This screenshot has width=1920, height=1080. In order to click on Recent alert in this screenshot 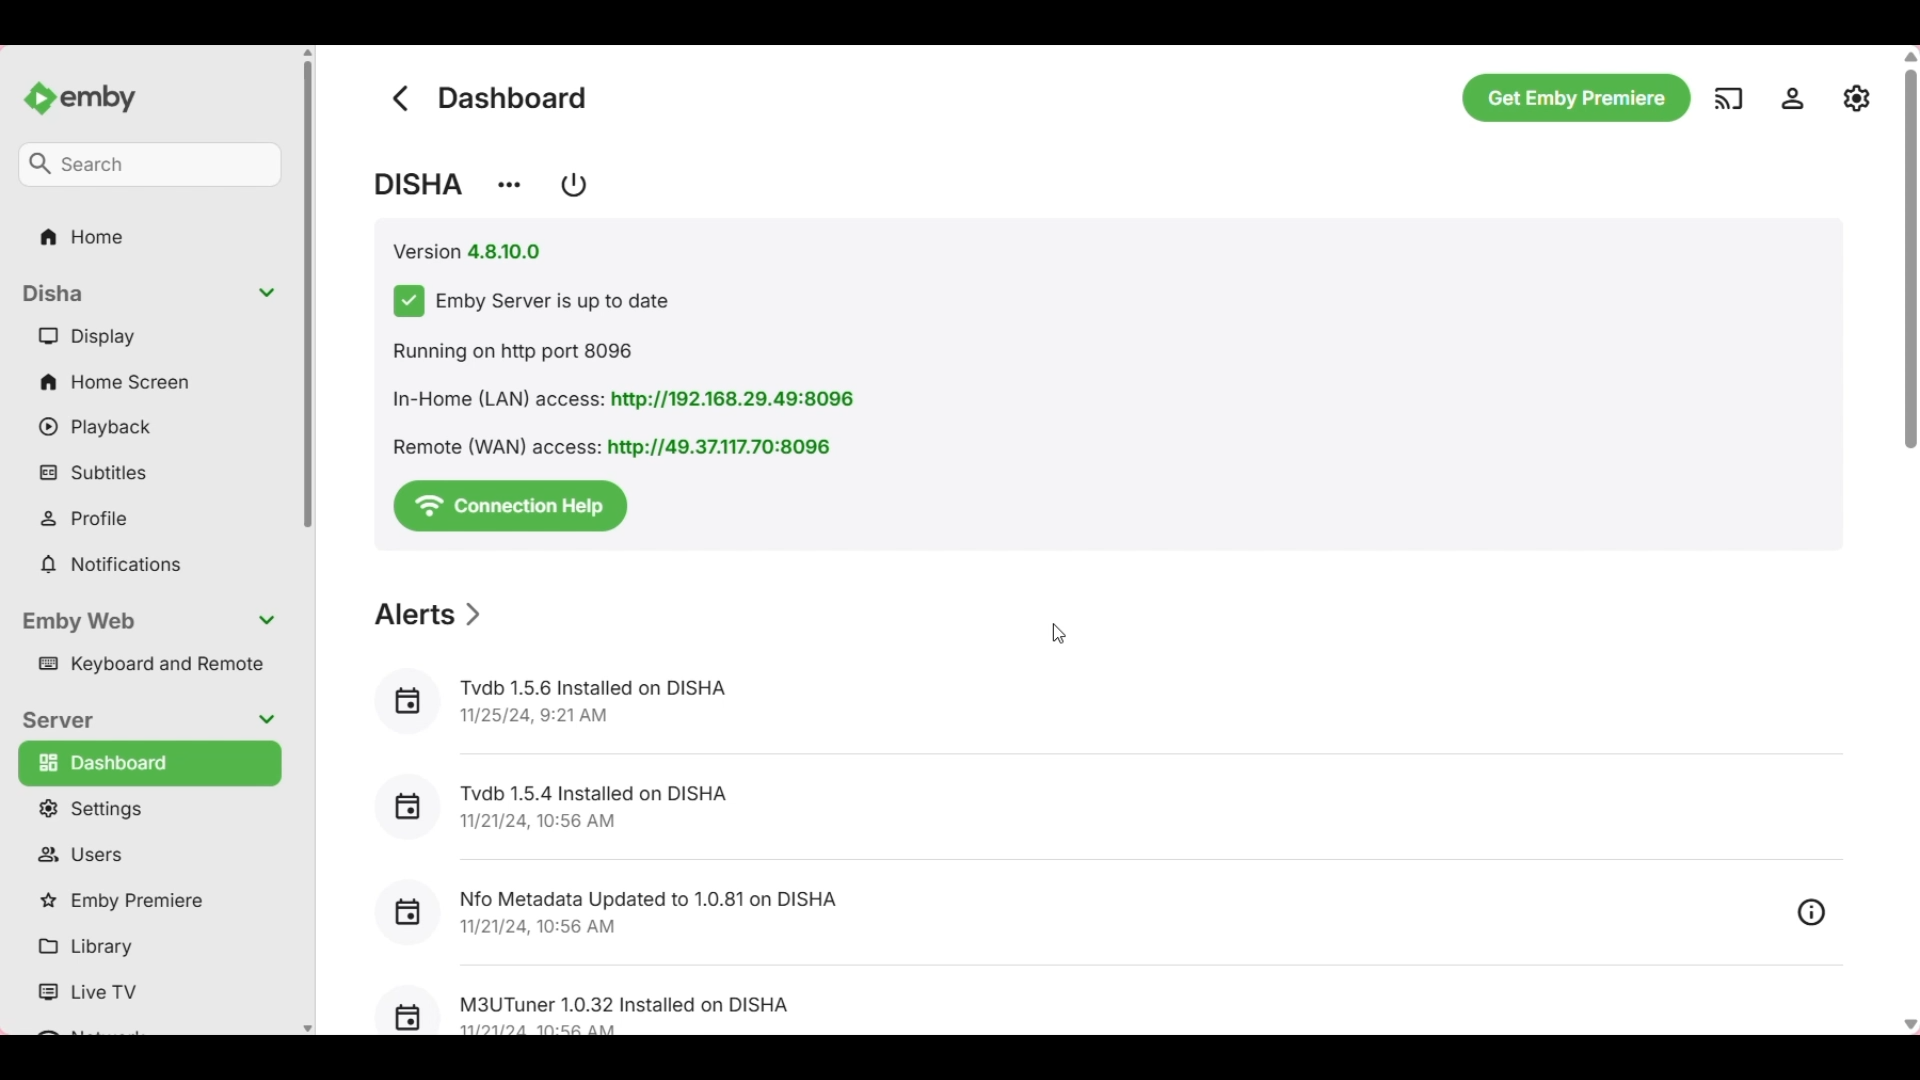, I will do `click(1109, 1002)`.